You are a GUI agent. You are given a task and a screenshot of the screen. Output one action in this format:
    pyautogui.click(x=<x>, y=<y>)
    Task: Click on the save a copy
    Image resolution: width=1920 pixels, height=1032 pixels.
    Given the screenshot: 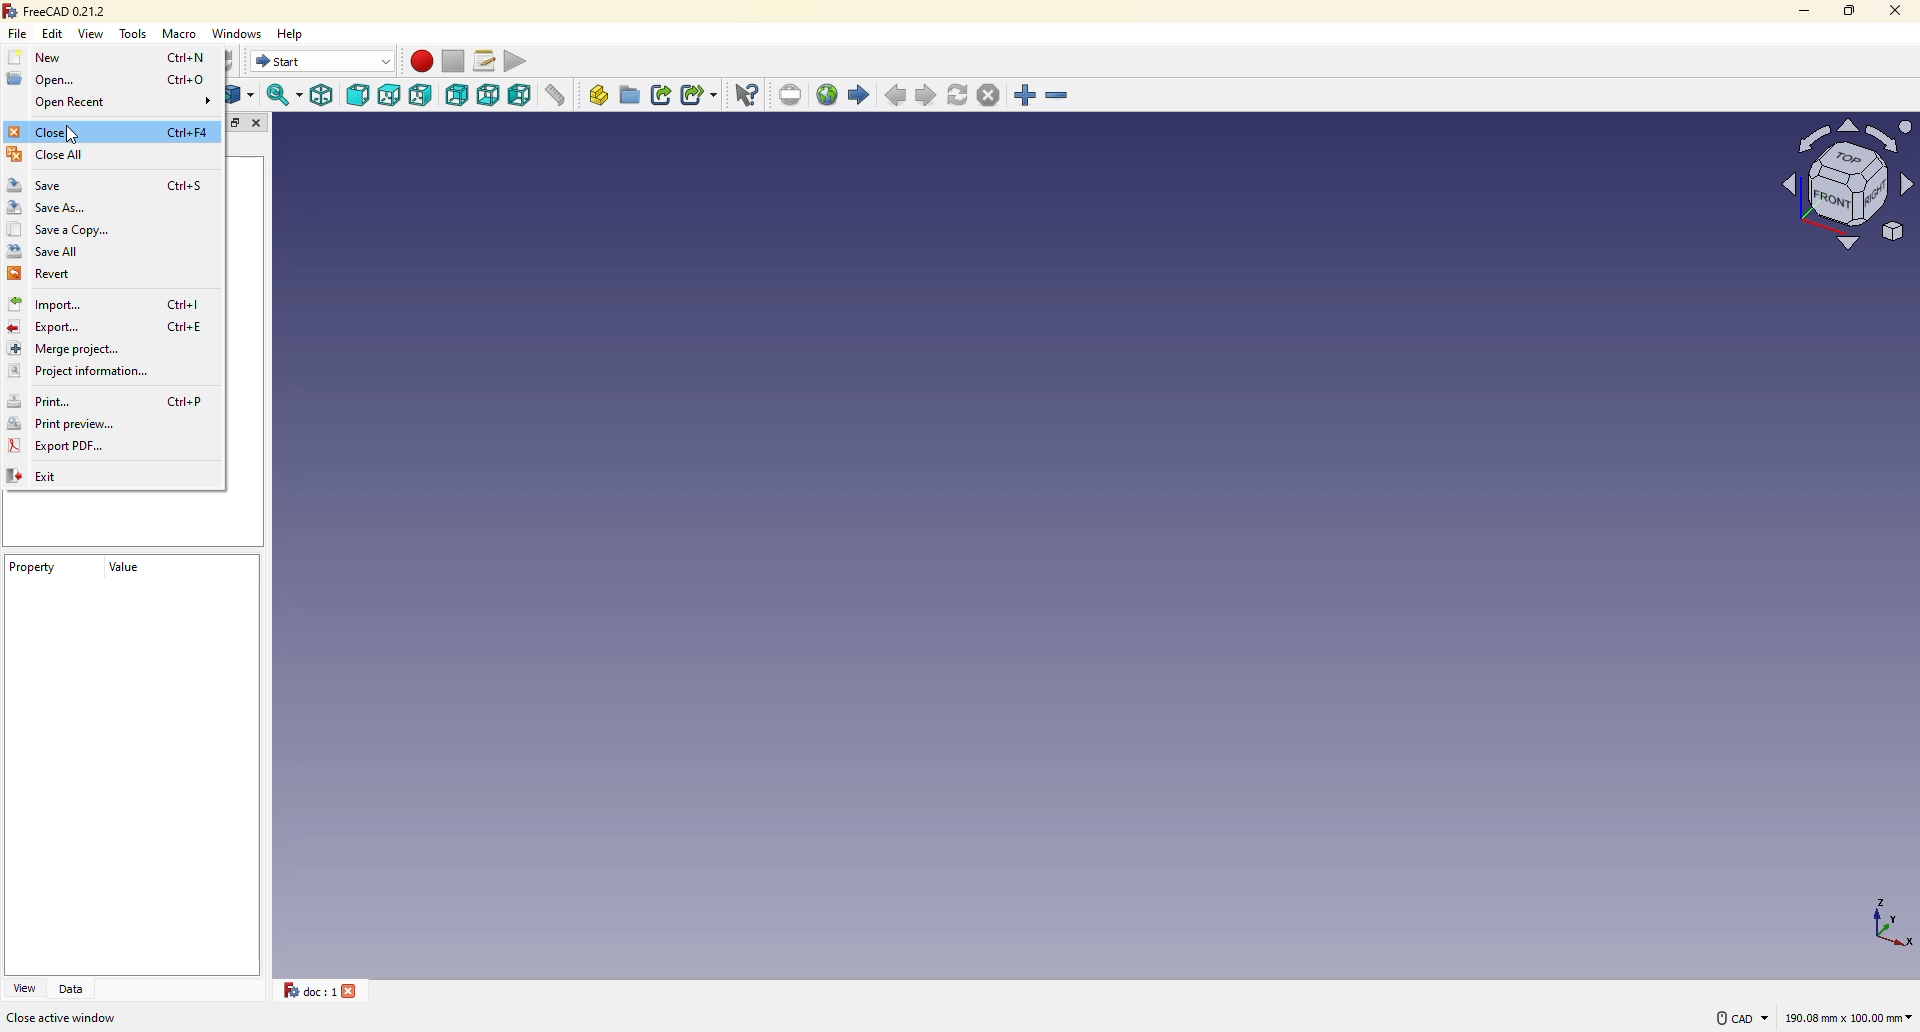 What is the action you would take?
    pyautogui.click(x=59, y=230)
    